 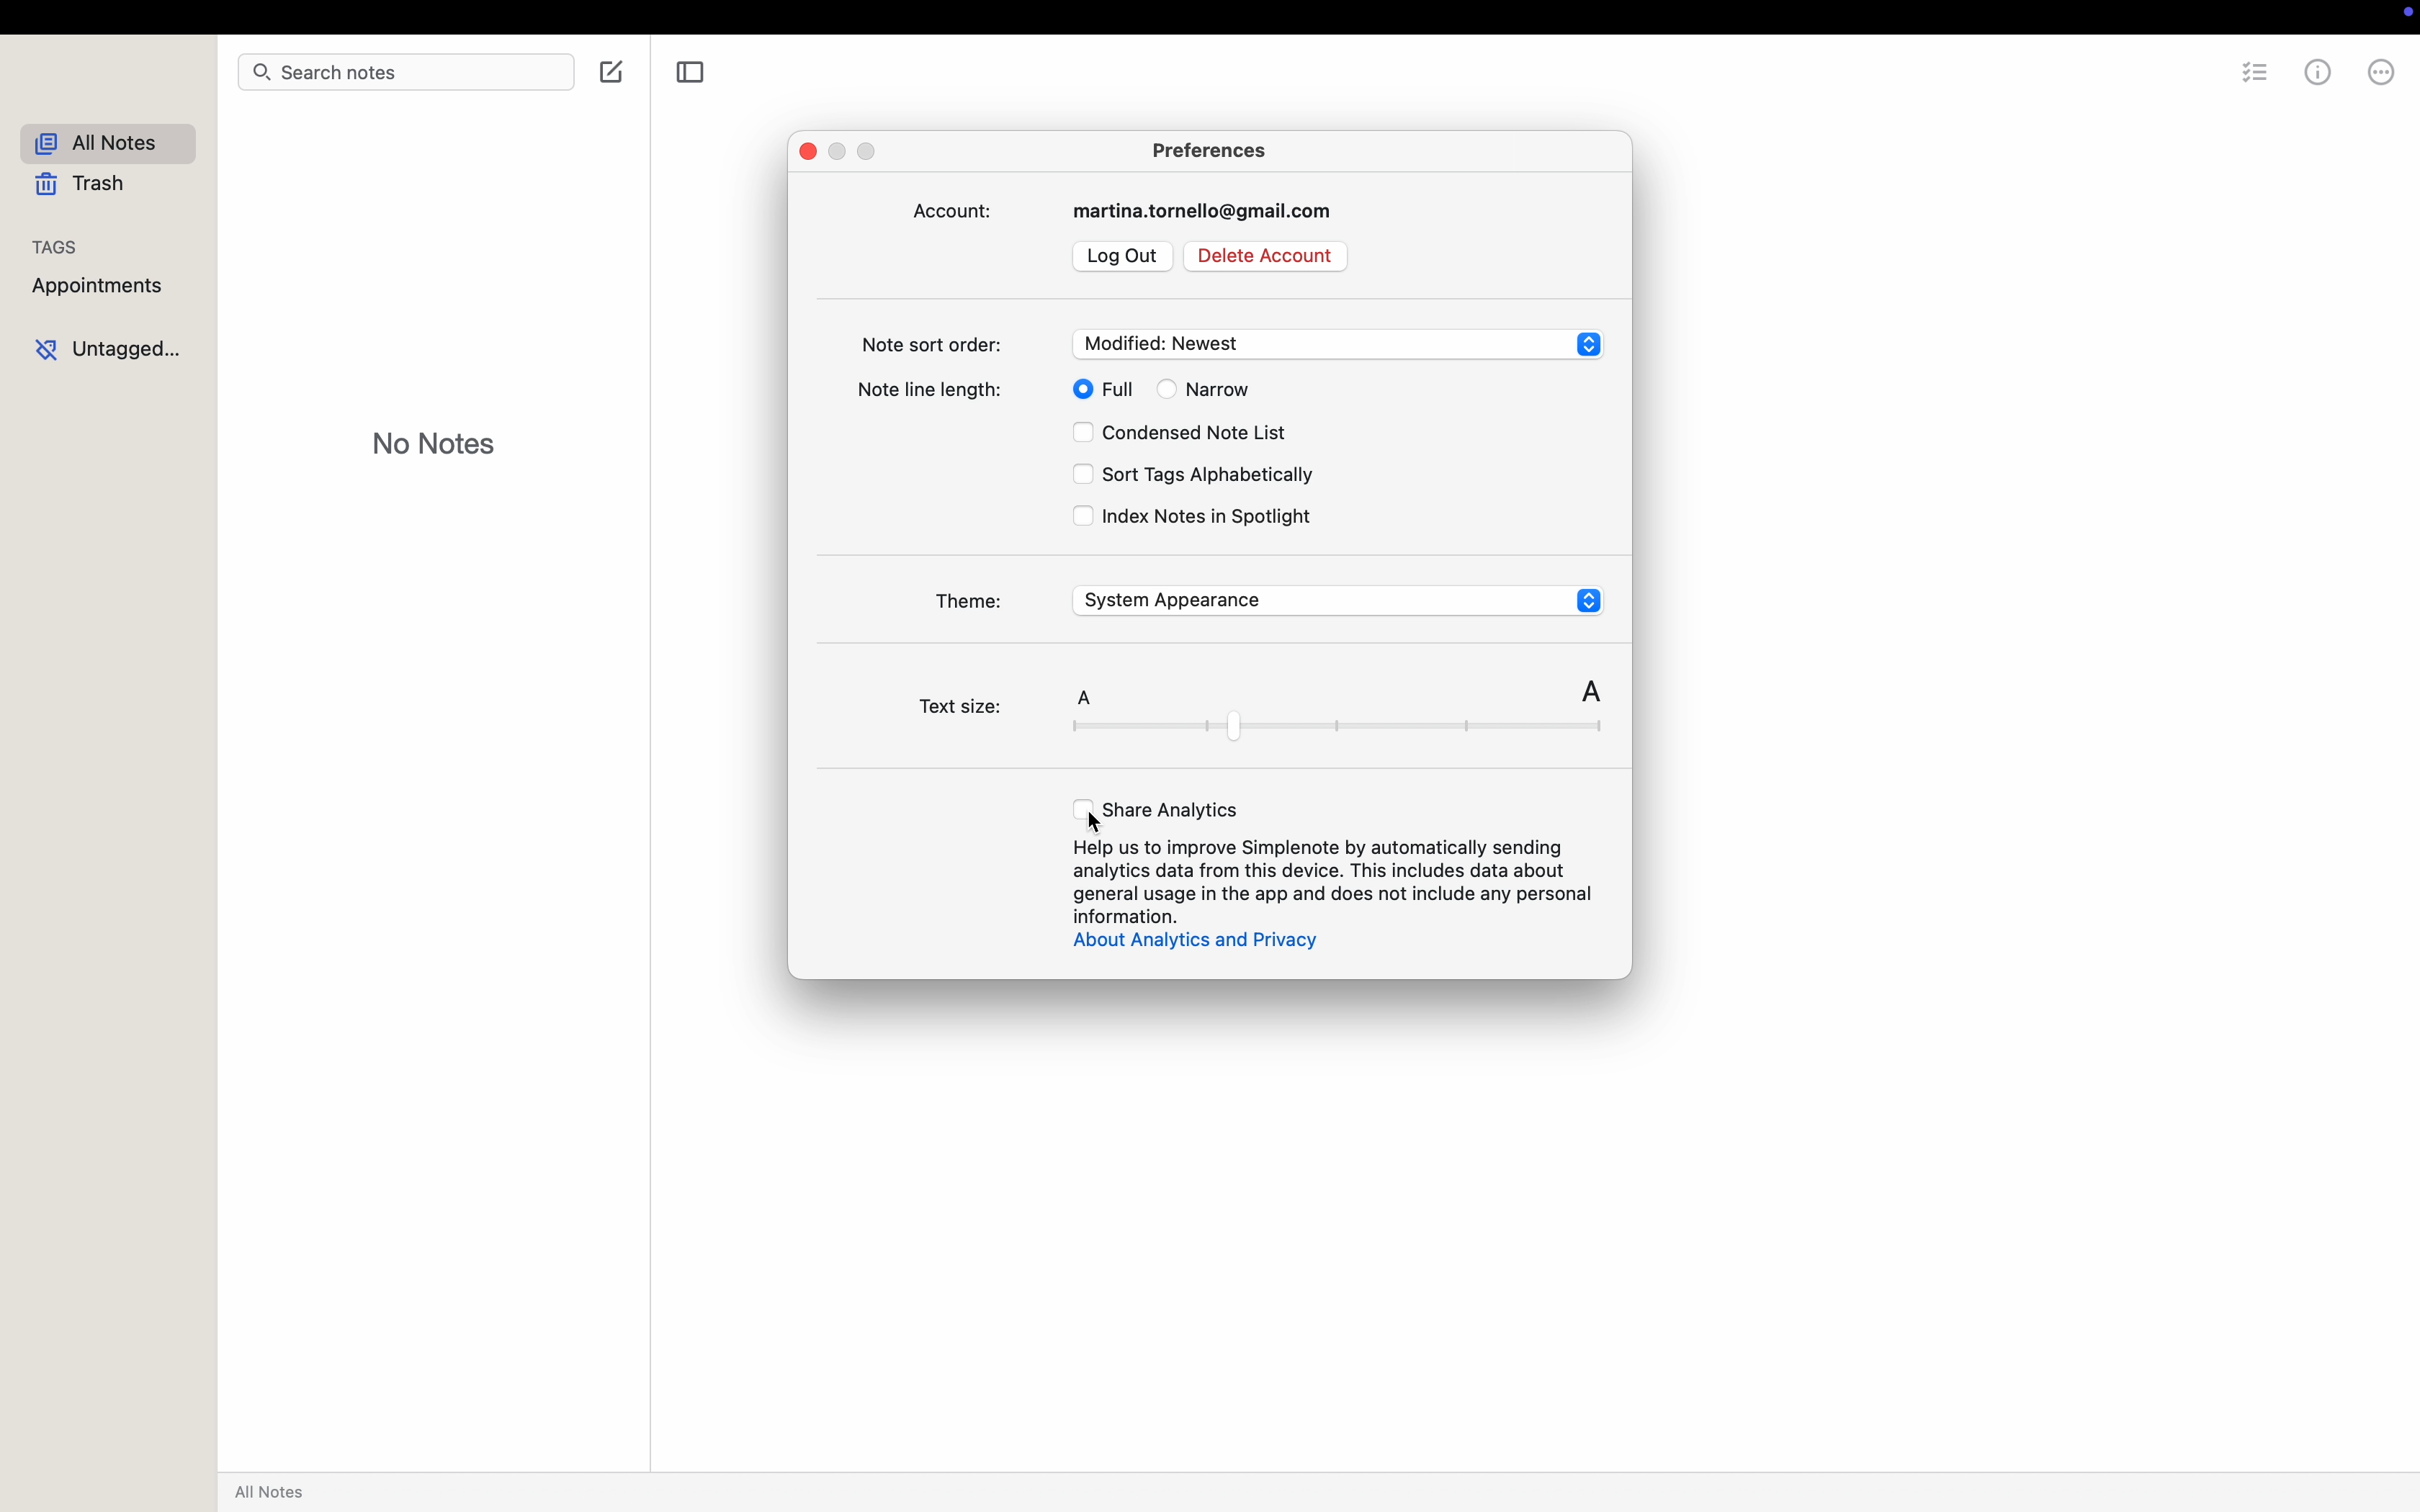 I want to click on narrow, so click(x=1211, y=389).